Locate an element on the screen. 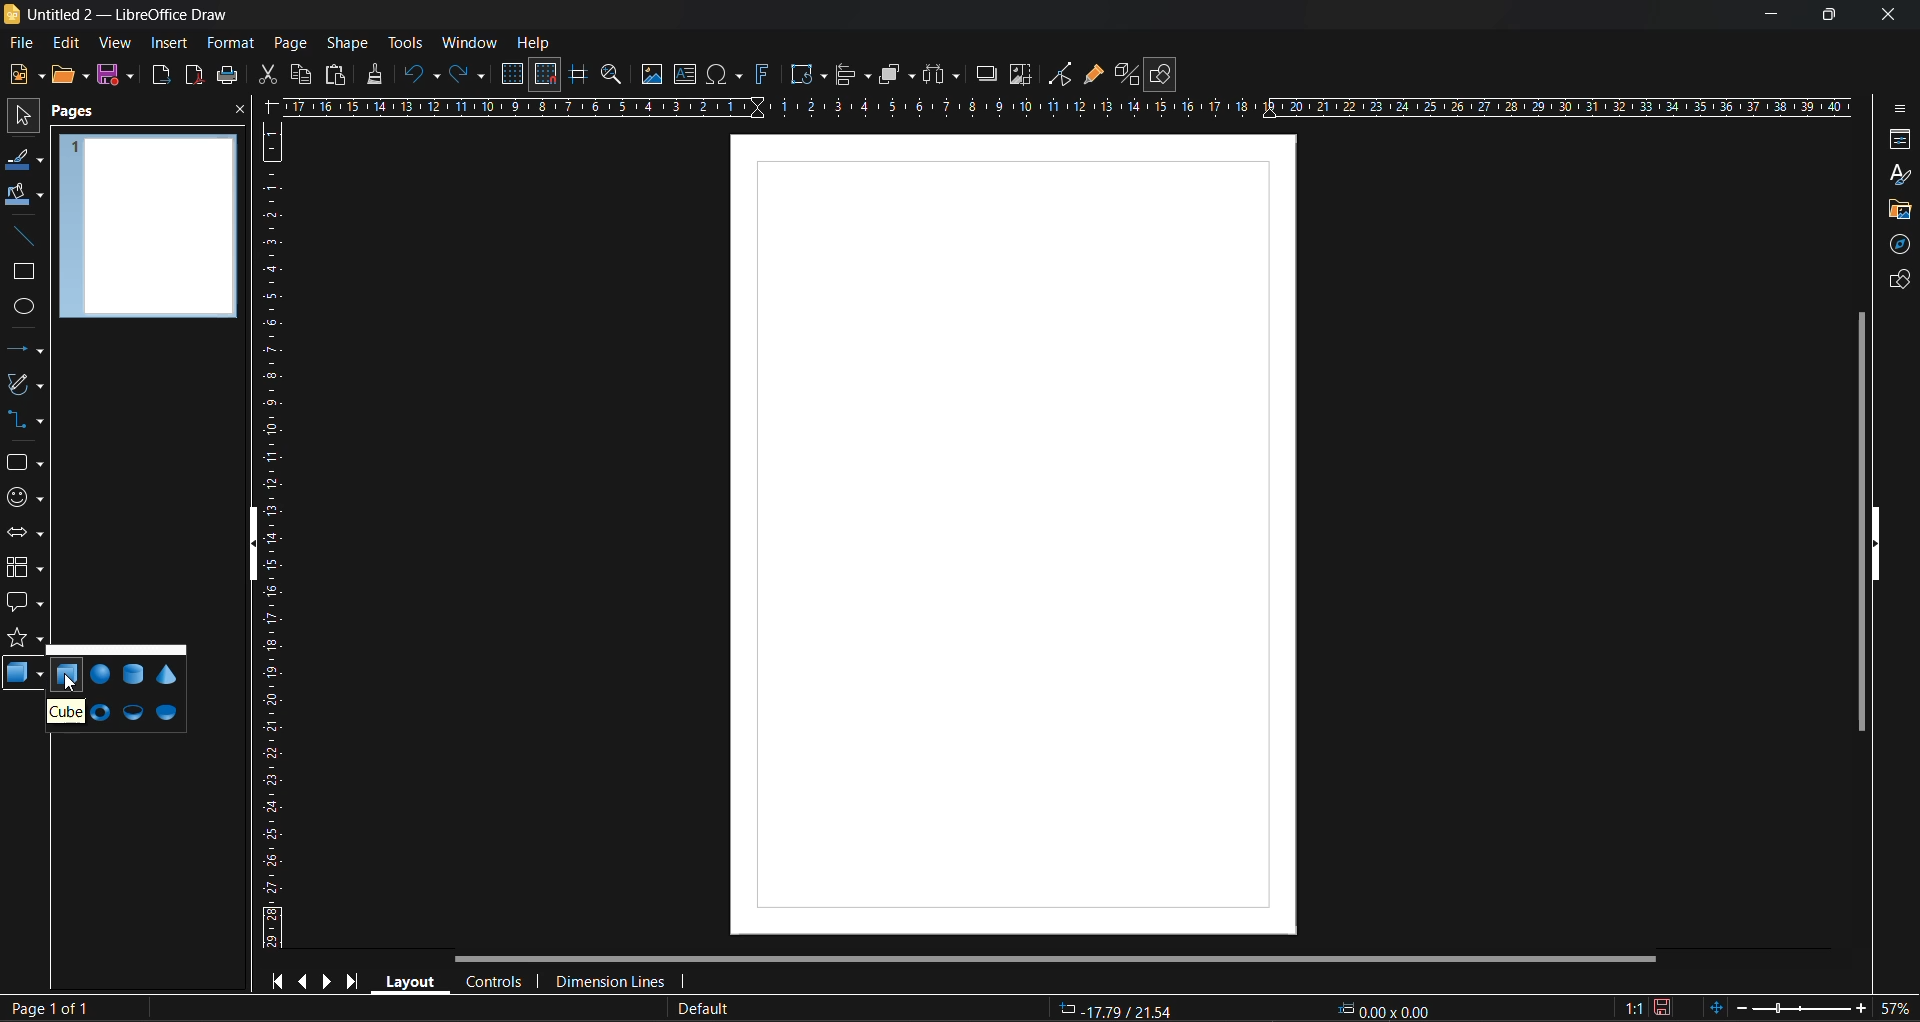 This screenshot has width=1920, height=1022. stars and banners is located at coordinates (24, 642).